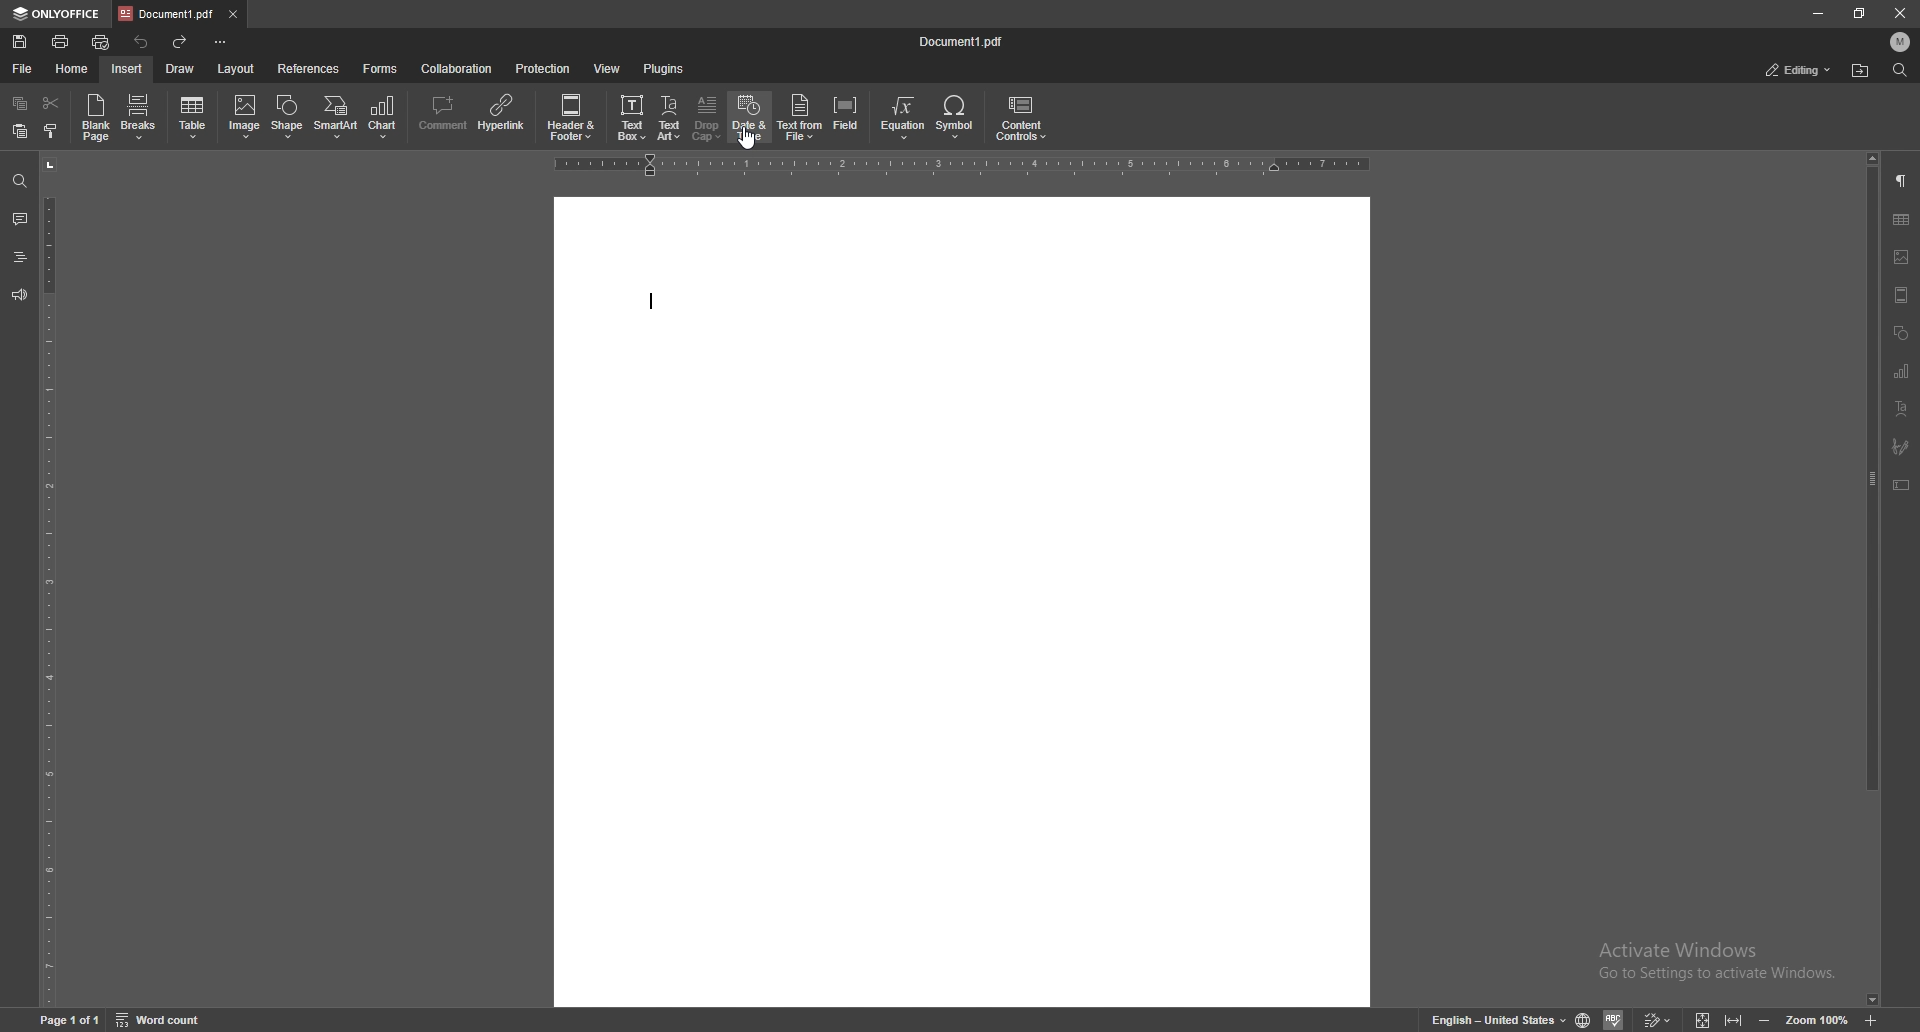 This screenshot has height=1032, width=1920. Describe the element at coordinates (19, 295) in the screenshot. I see `feedback` at that location.